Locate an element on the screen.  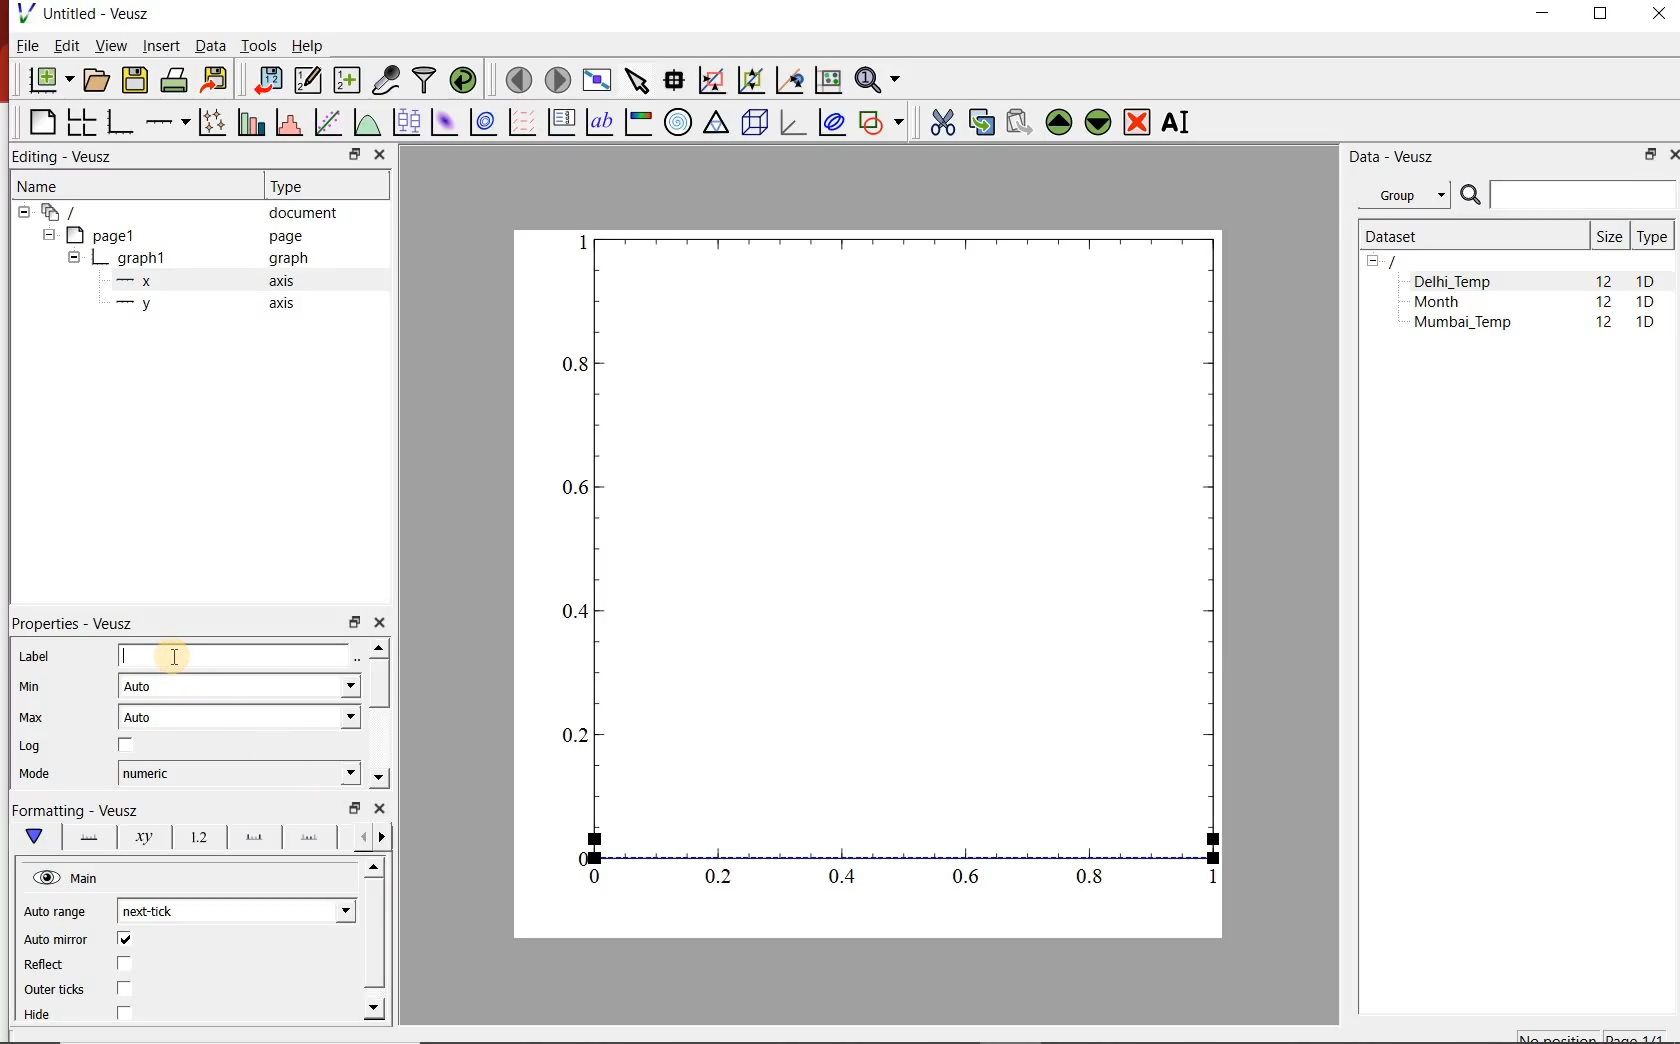
Main formatting is located at coordinates (31, 837).